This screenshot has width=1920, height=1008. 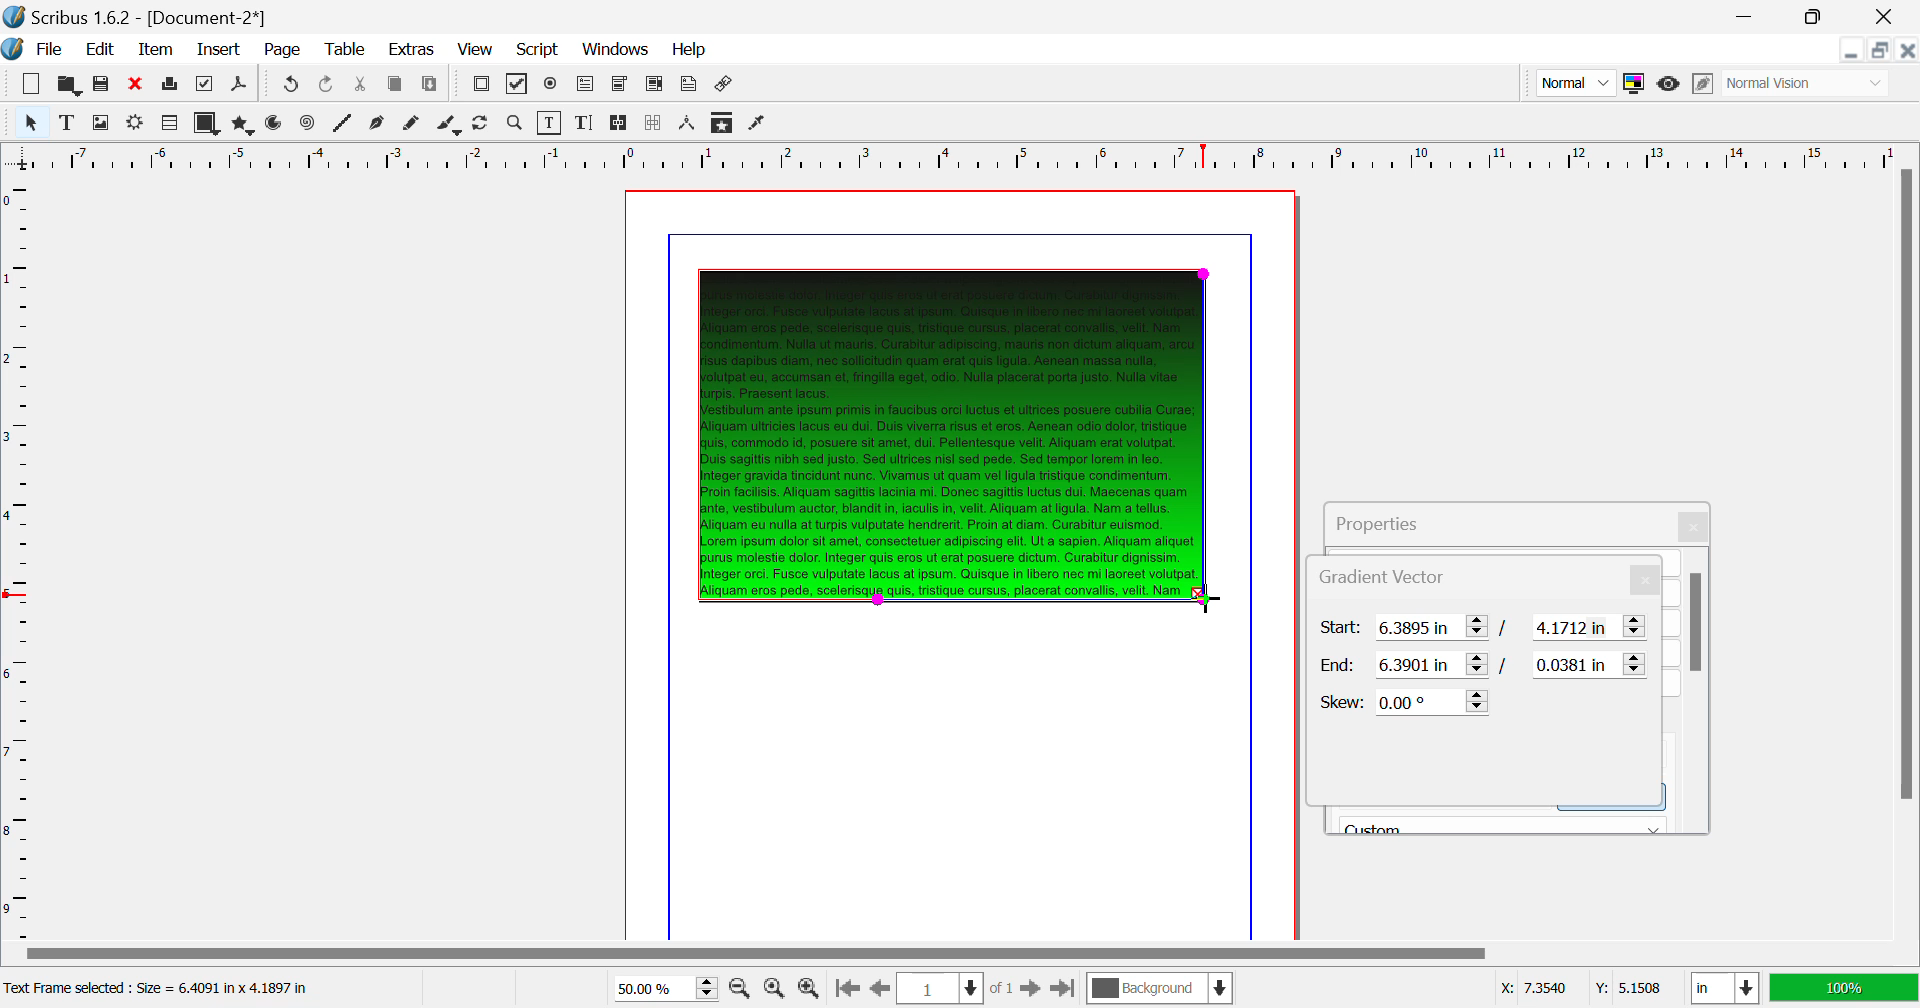 I want to click on Black, so click(x=1504, y=822).